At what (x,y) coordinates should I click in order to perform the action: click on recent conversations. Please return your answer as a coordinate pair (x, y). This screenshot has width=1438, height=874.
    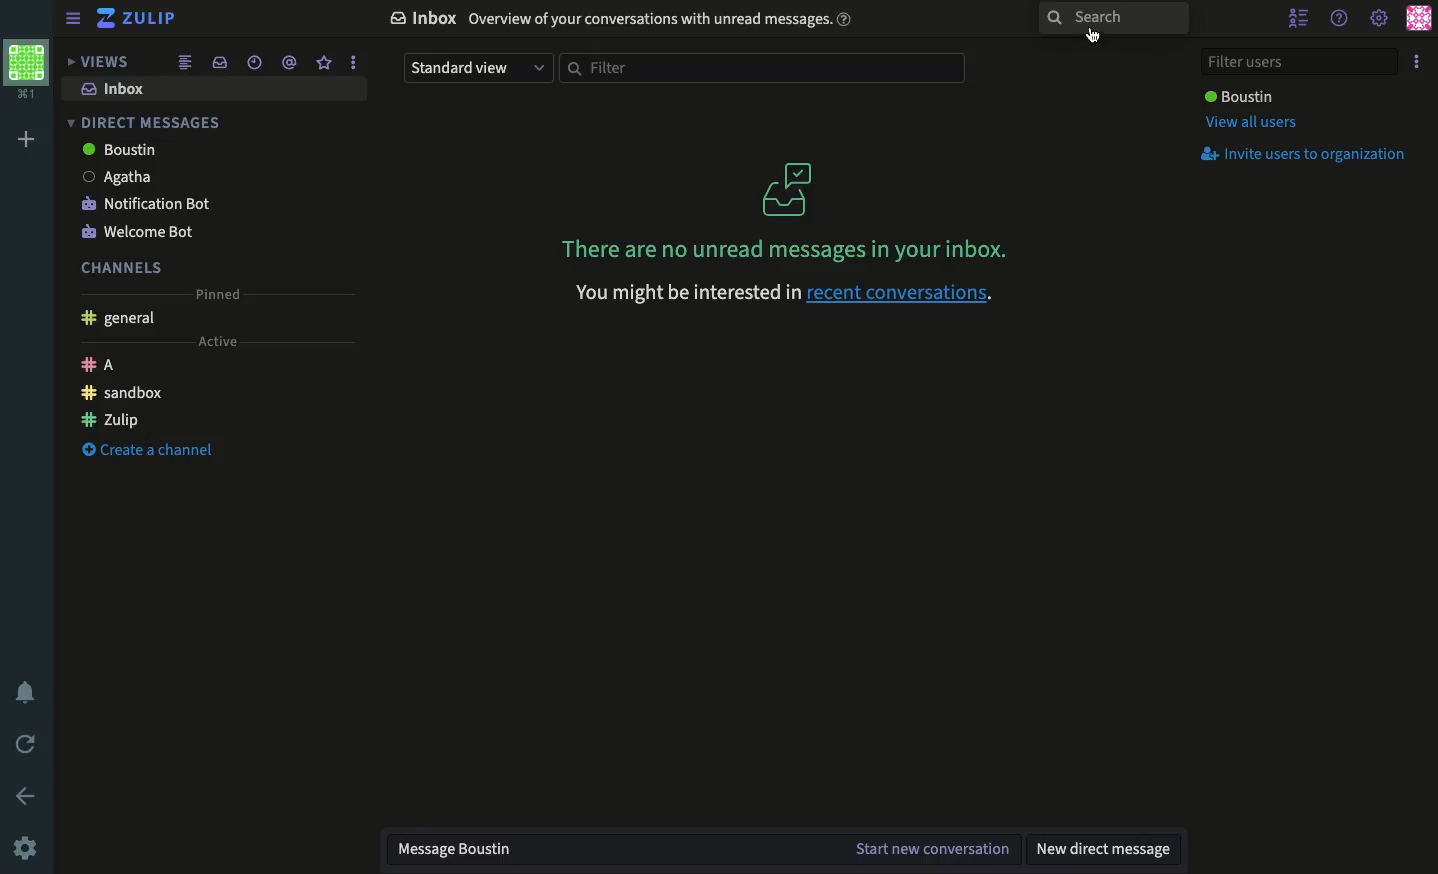
    Looking at the image, I should click on (900, 295).